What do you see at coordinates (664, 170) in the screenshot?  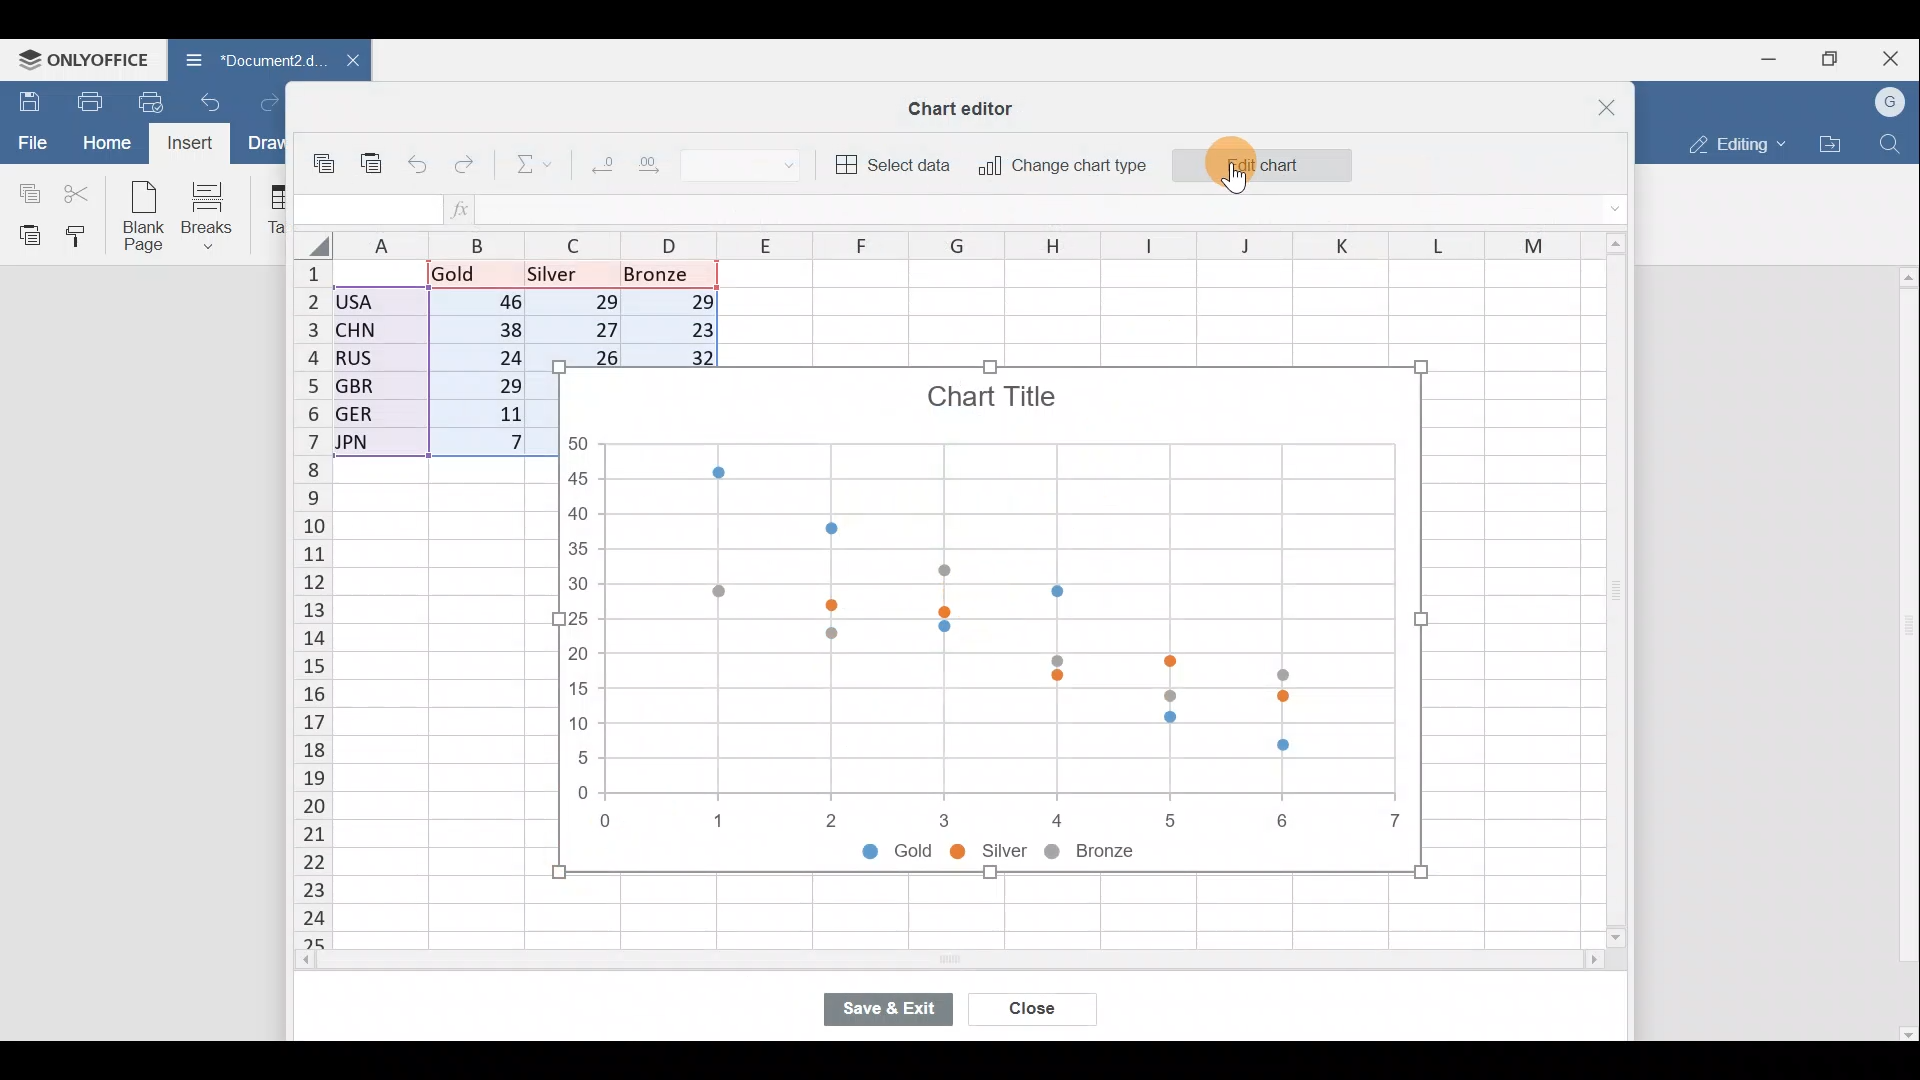 I see `Increase decimal` at bounding box center [664, 170].